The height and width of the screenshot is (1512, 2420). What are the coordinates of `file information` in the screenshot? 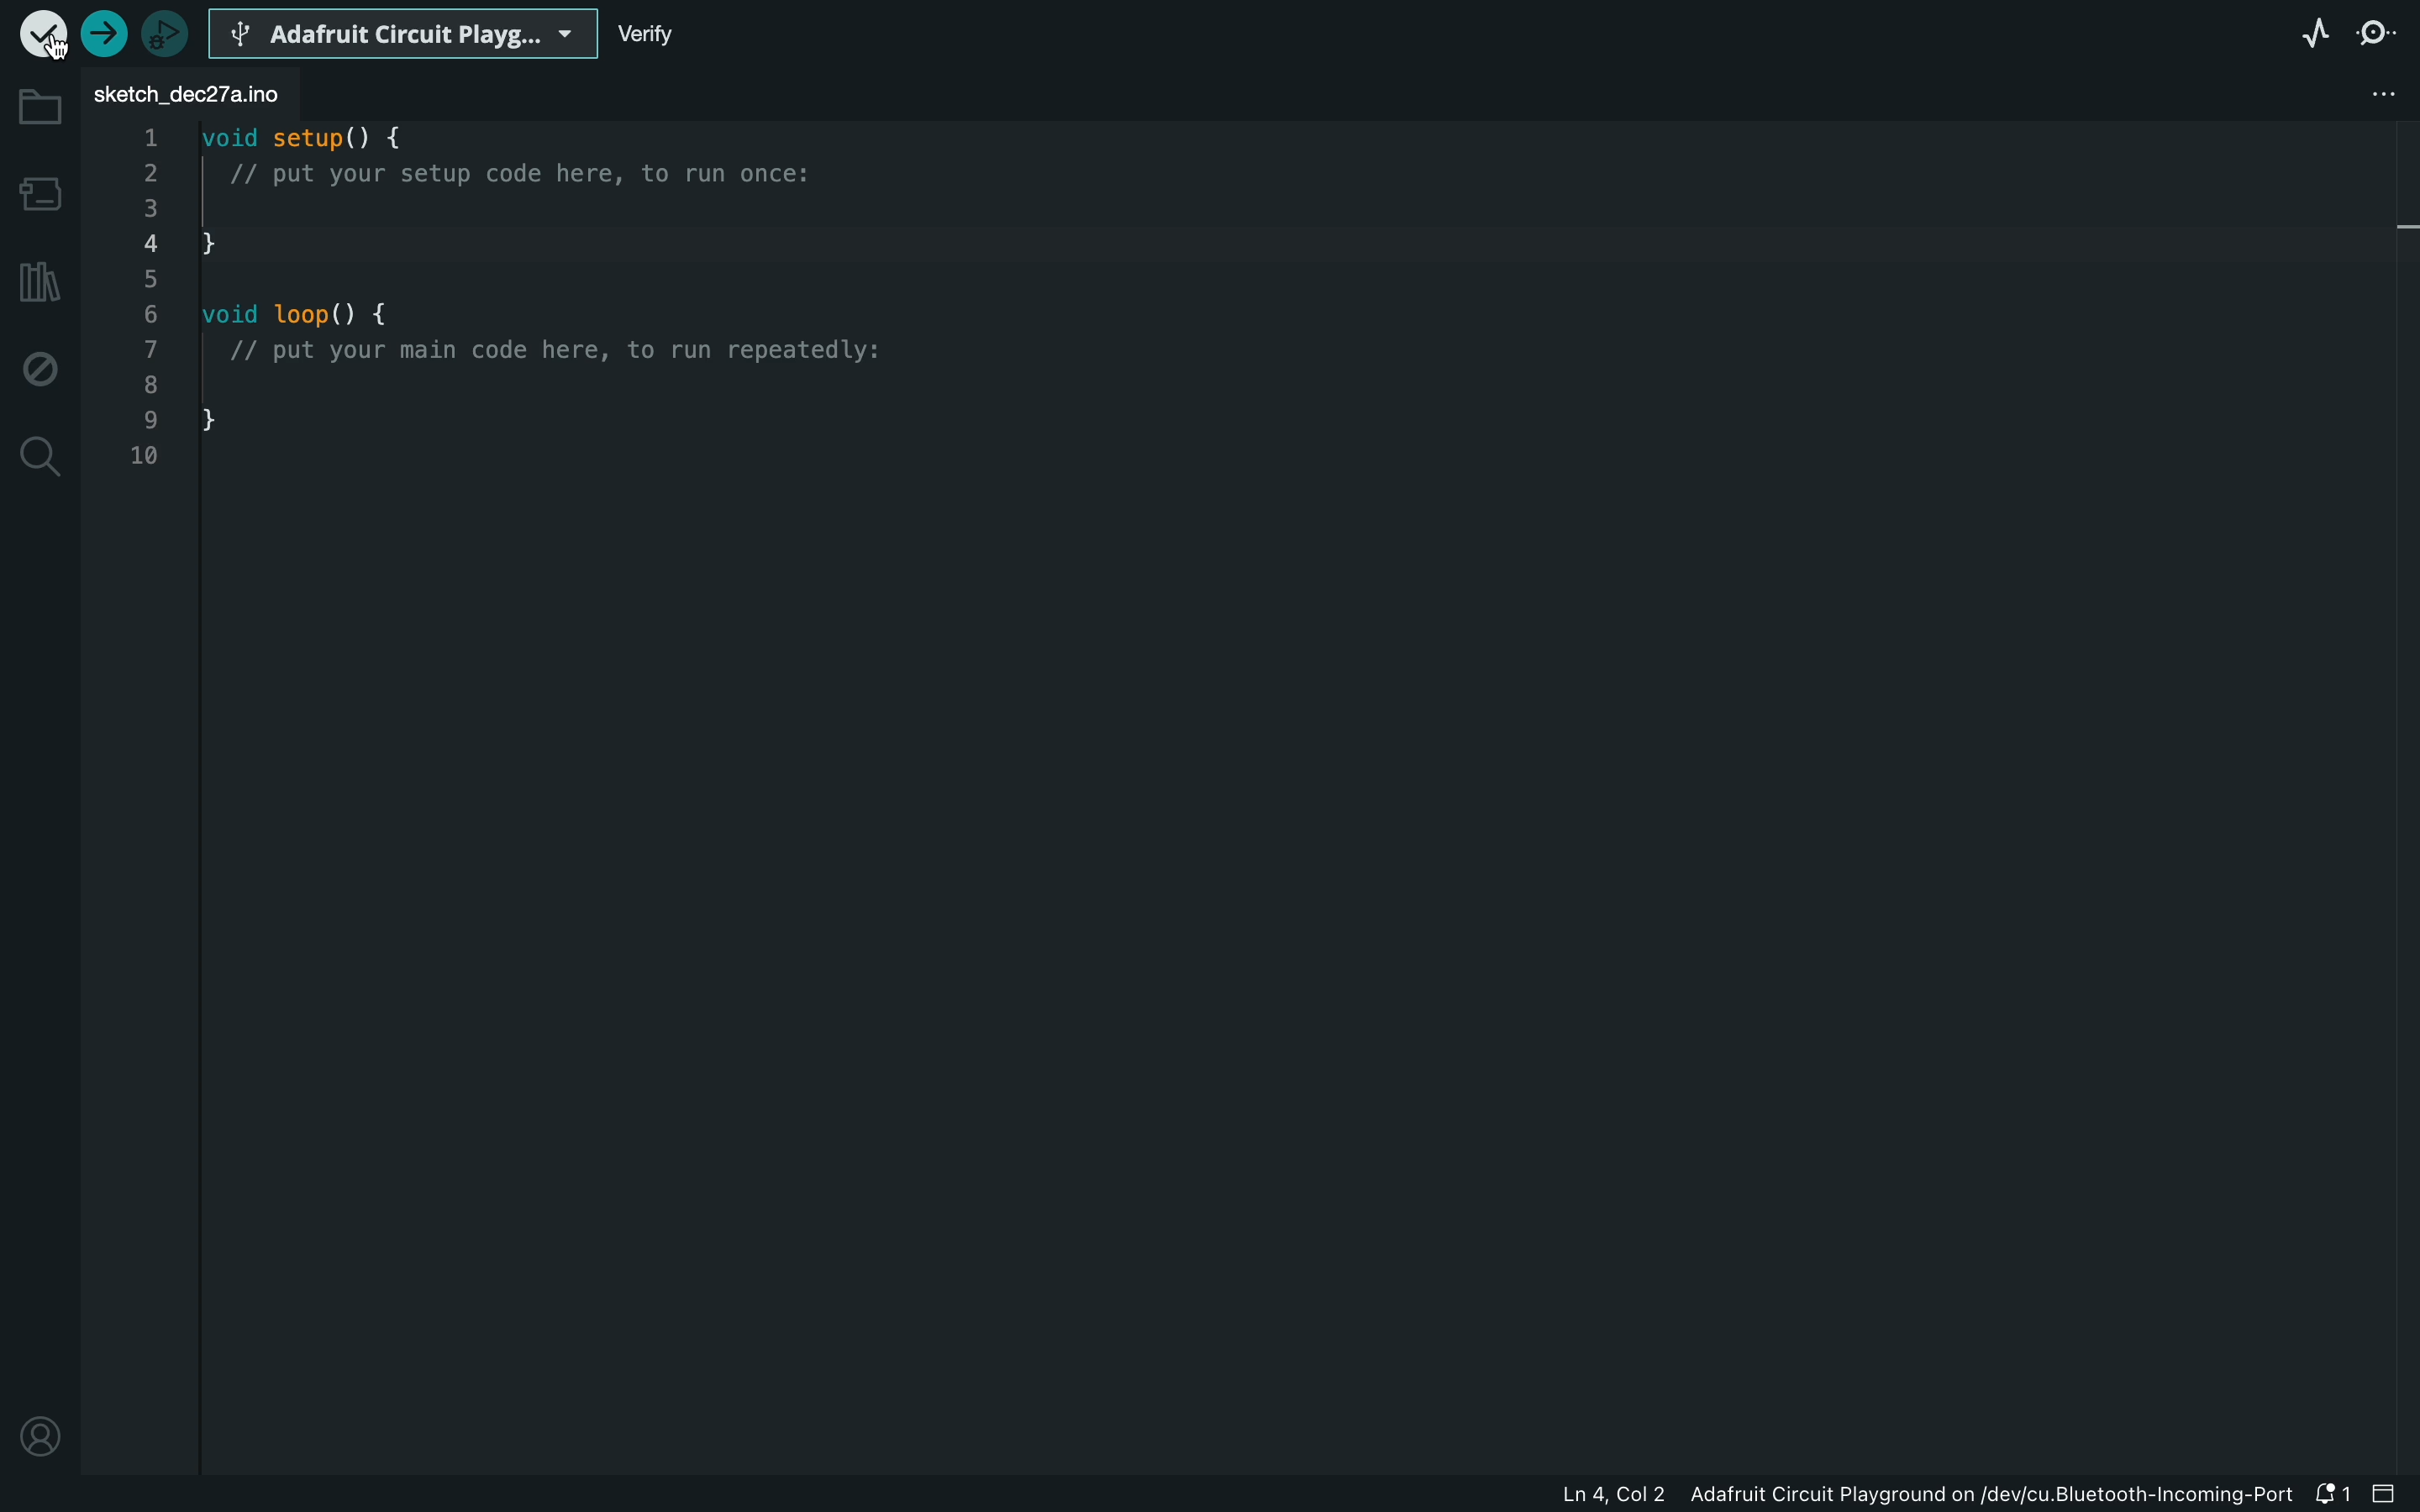 It's located at (1917, 1494).